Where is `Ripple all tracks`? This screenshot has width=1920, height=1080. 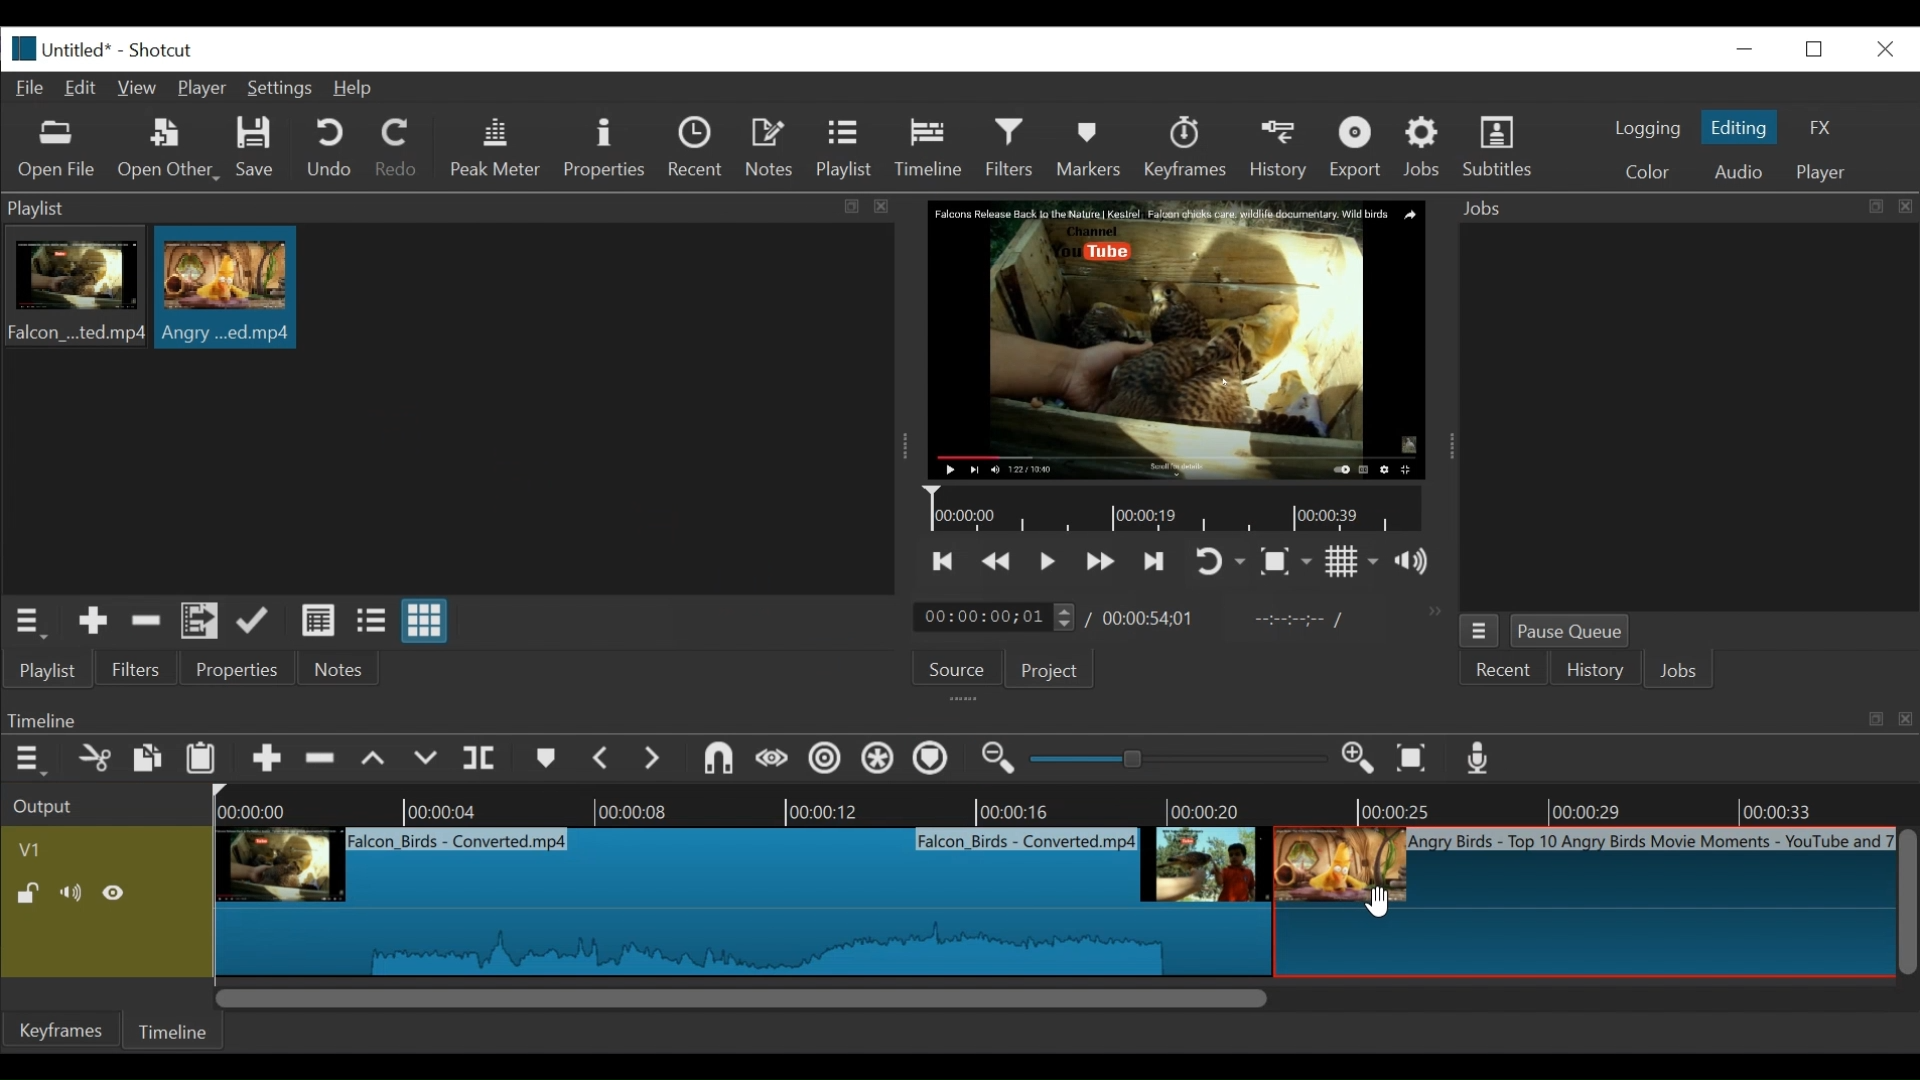
Ripple all tracks is located at coordinates (877, 761).